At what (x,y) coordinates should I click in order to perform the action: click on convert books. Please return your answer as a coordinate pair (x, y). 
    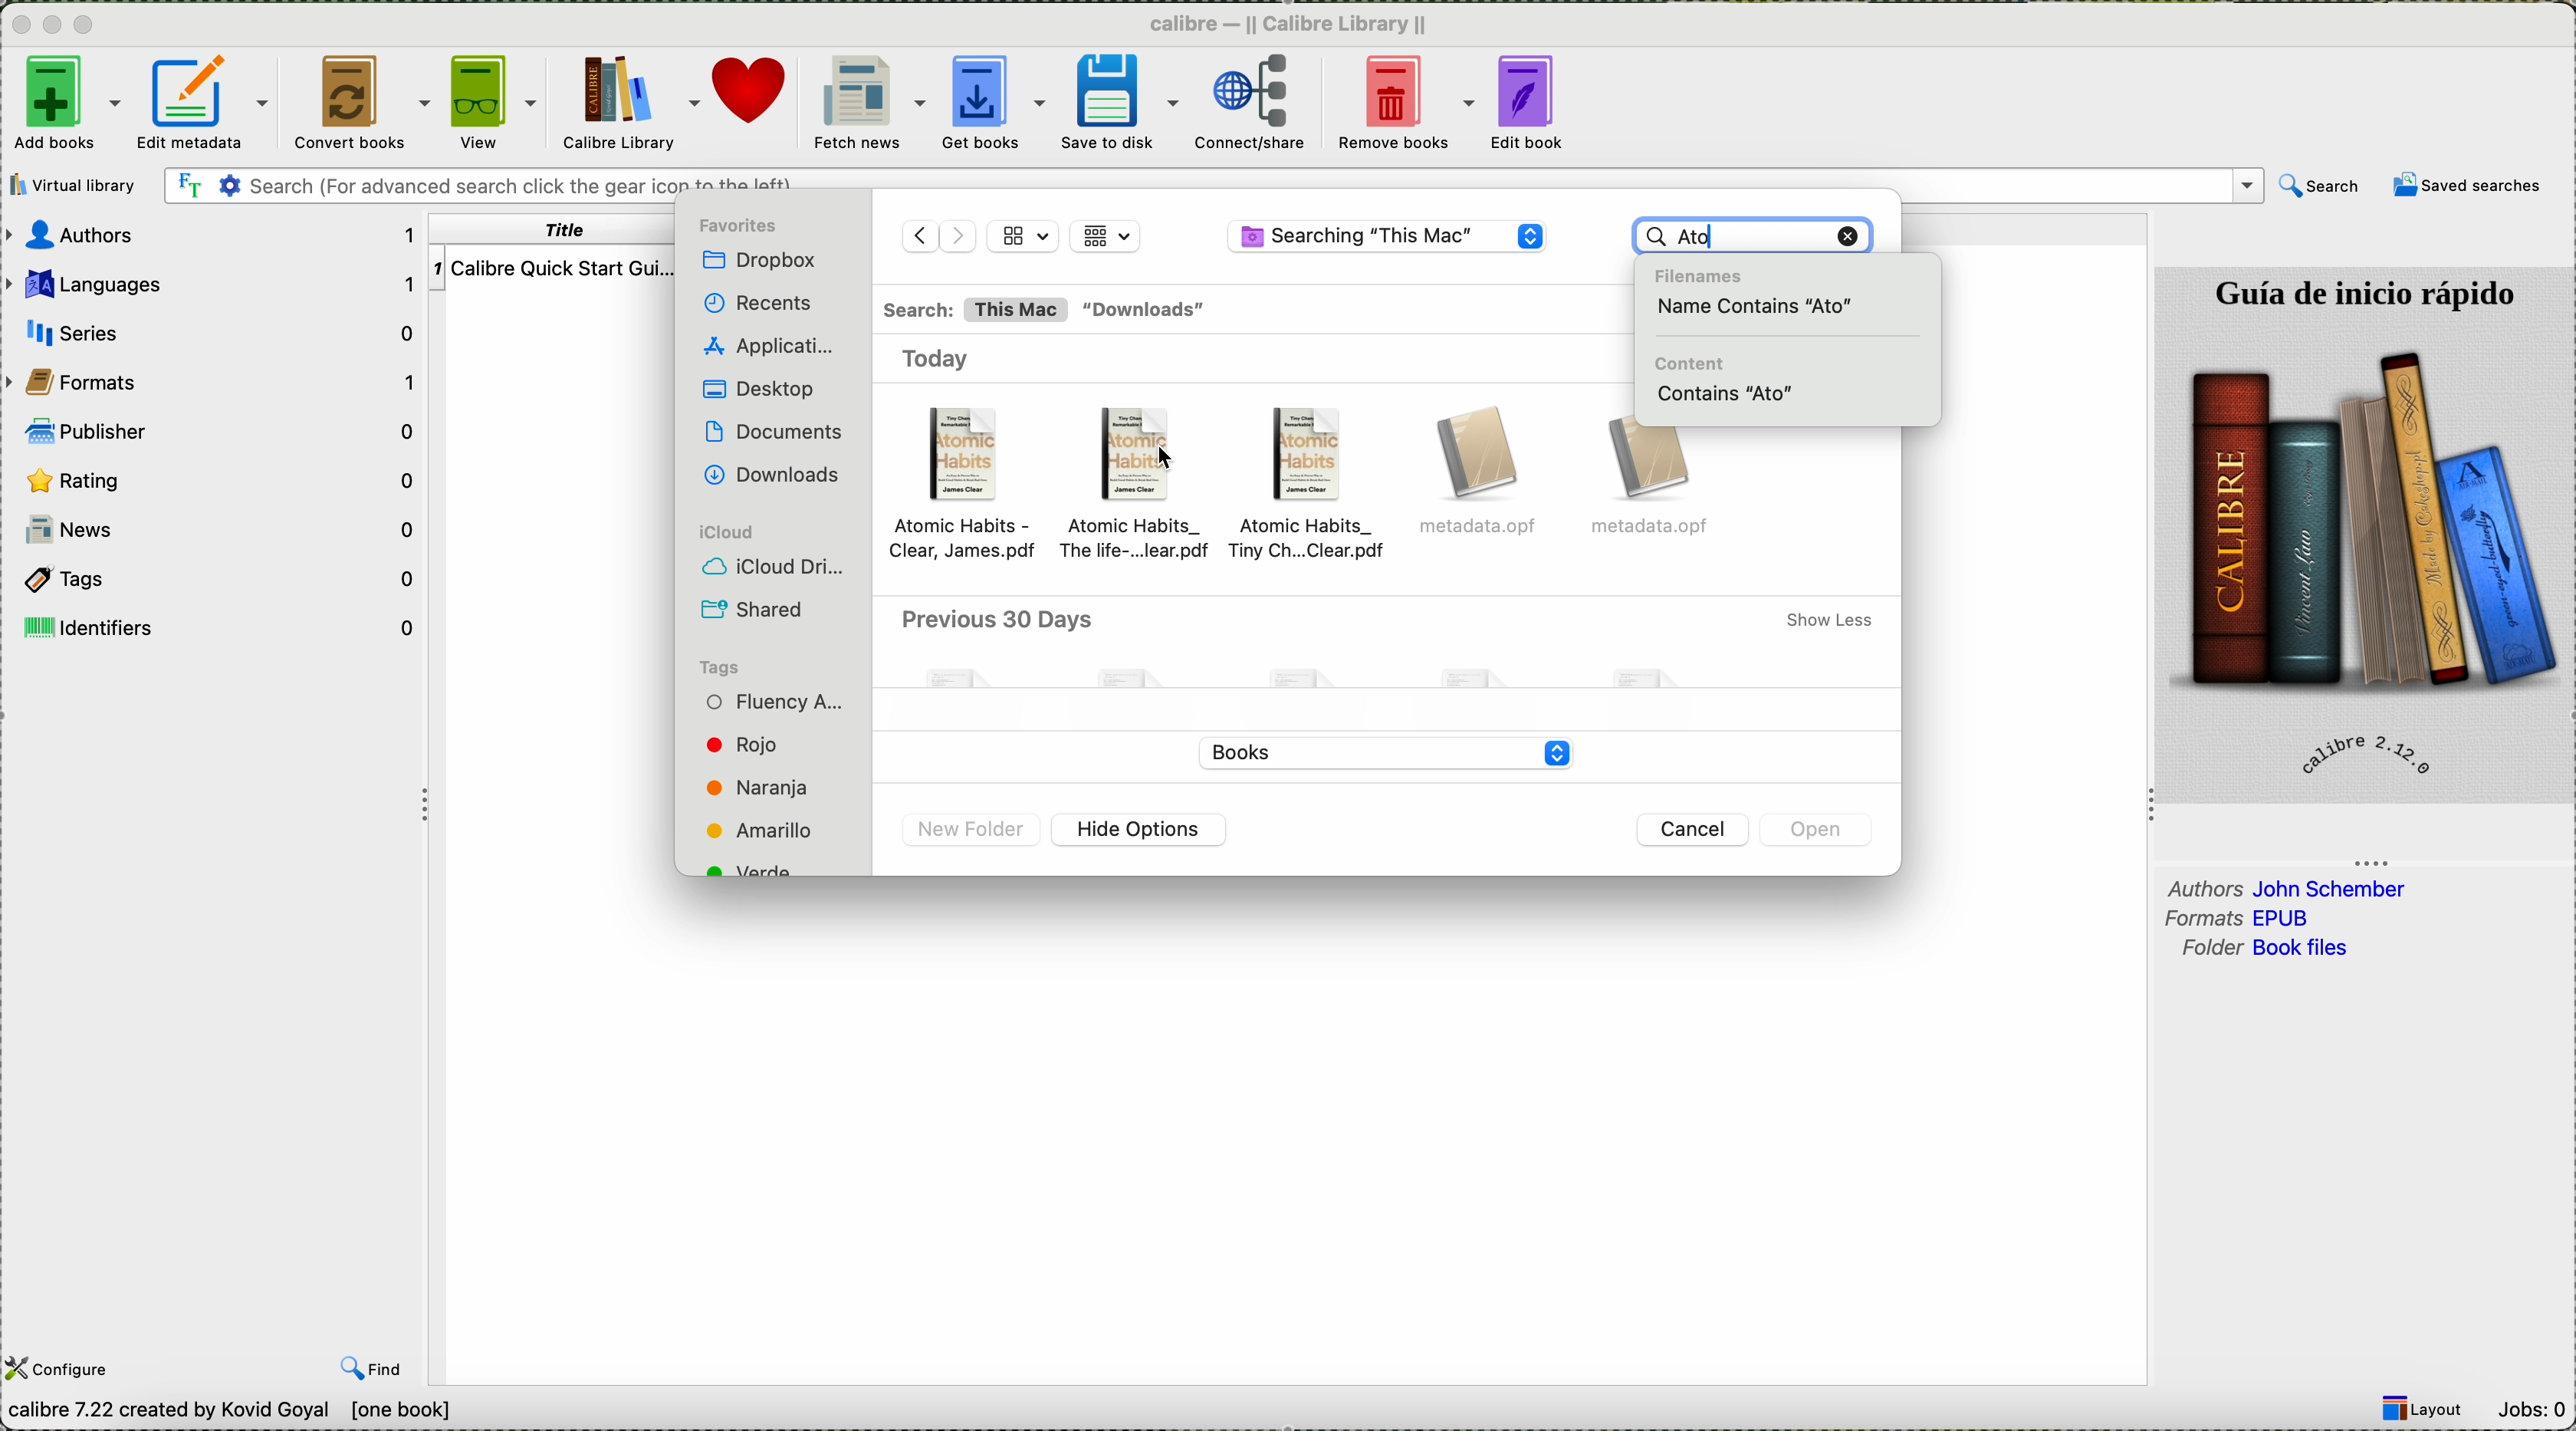
    Looking at the image, I should click on (362, 100).